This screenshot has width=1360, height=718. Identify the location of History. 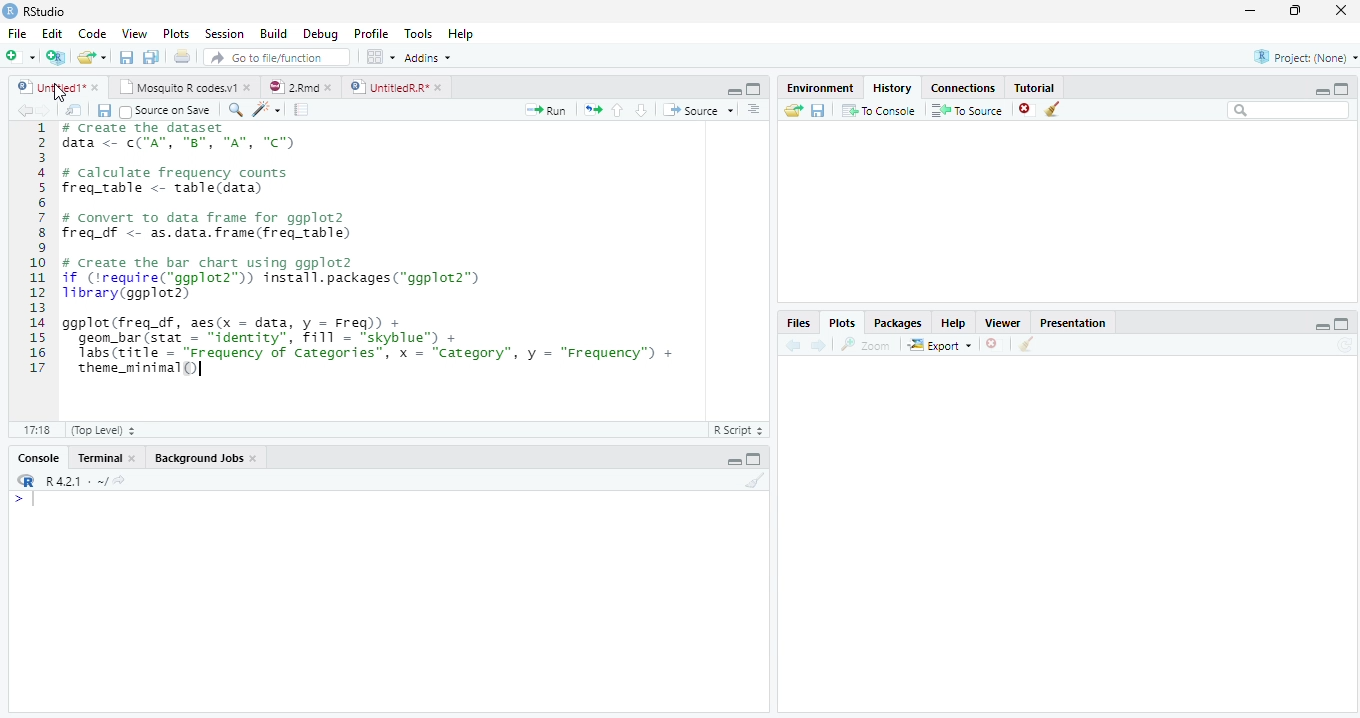
(896, 88).